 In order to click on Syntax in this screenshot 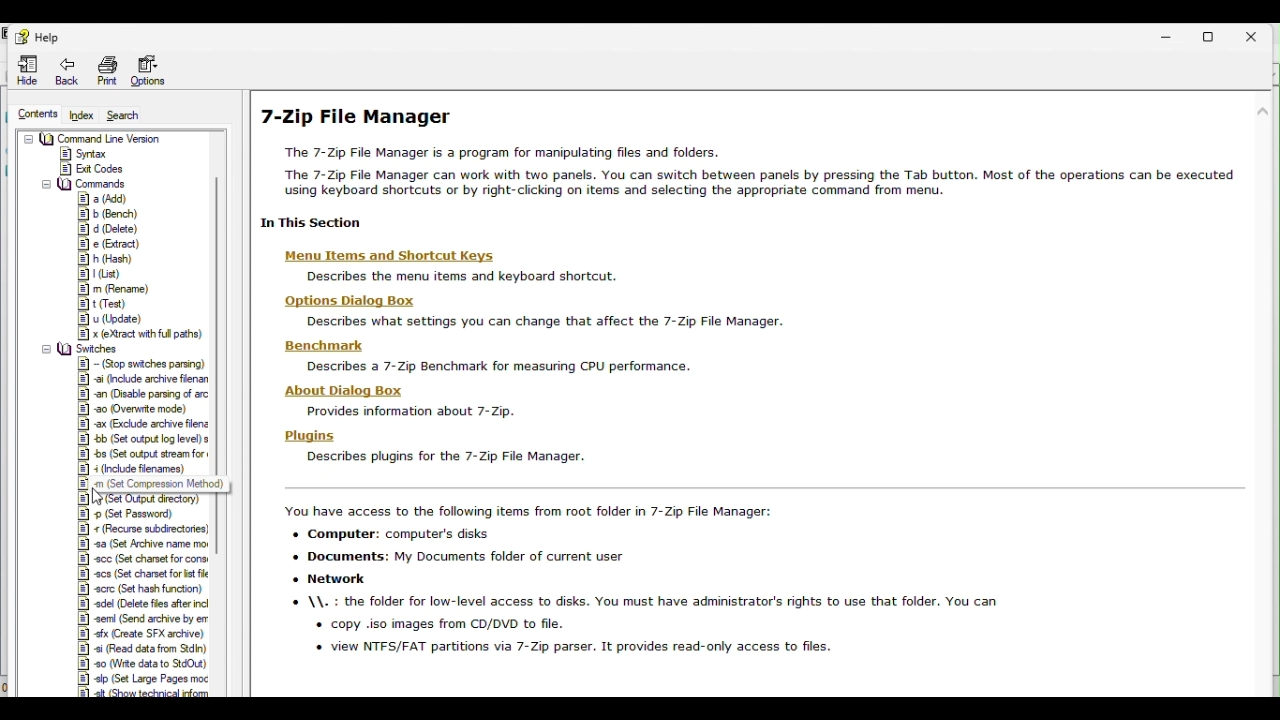, I will do `click(89, 154)`.